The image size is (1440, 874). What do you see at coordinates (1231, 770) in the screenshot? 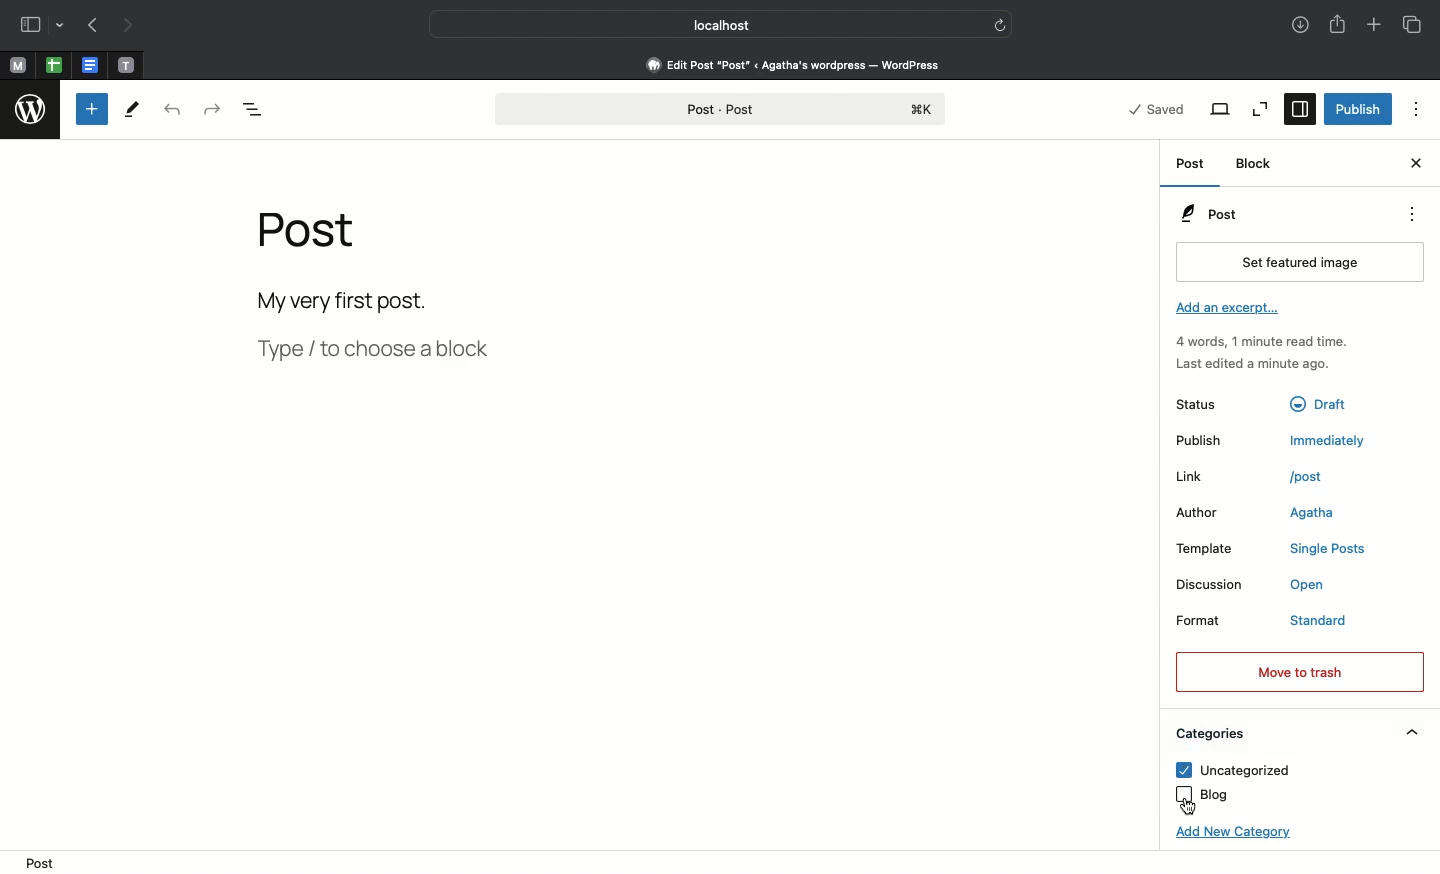
I see `Uncategorized` at bounding box center [1231, 770].